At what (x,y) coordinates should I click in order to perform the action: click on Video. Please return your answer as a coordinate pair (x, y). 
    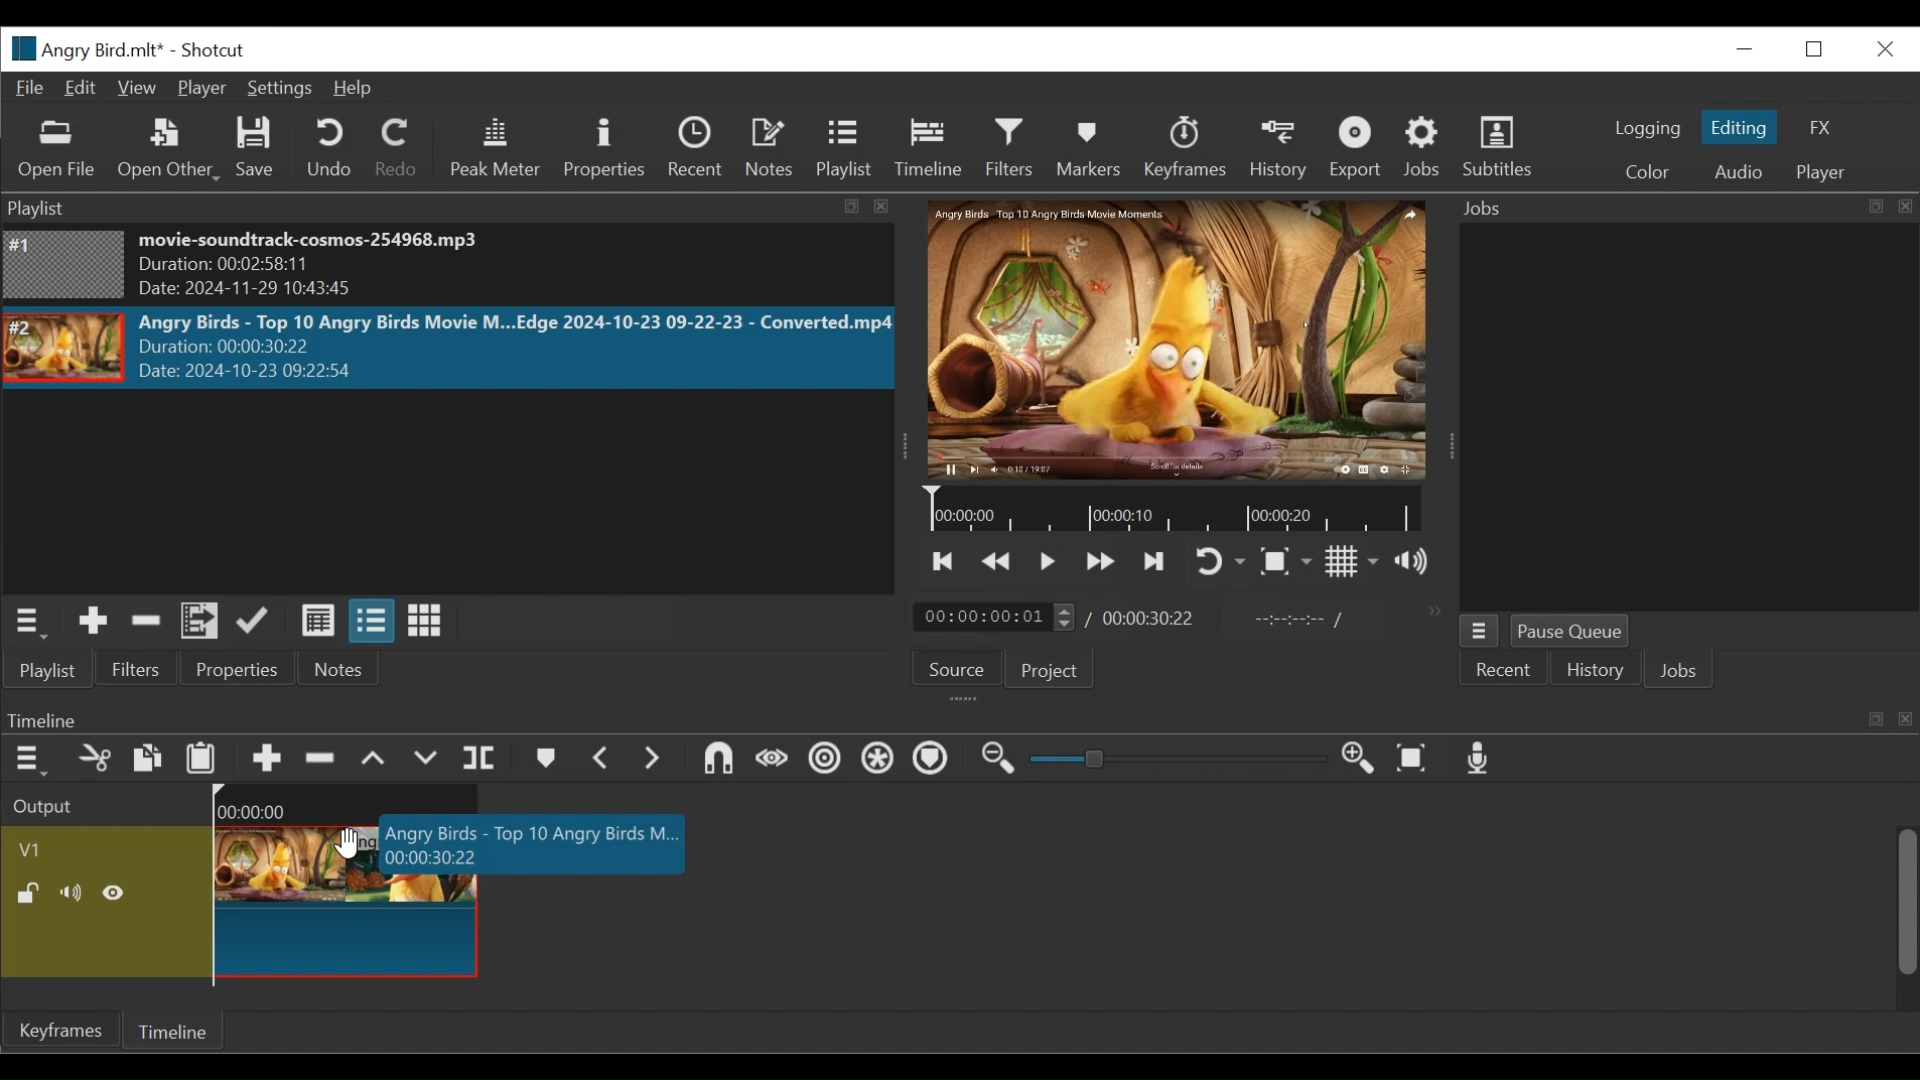
    Looking at the image, I should click on (102, 849).